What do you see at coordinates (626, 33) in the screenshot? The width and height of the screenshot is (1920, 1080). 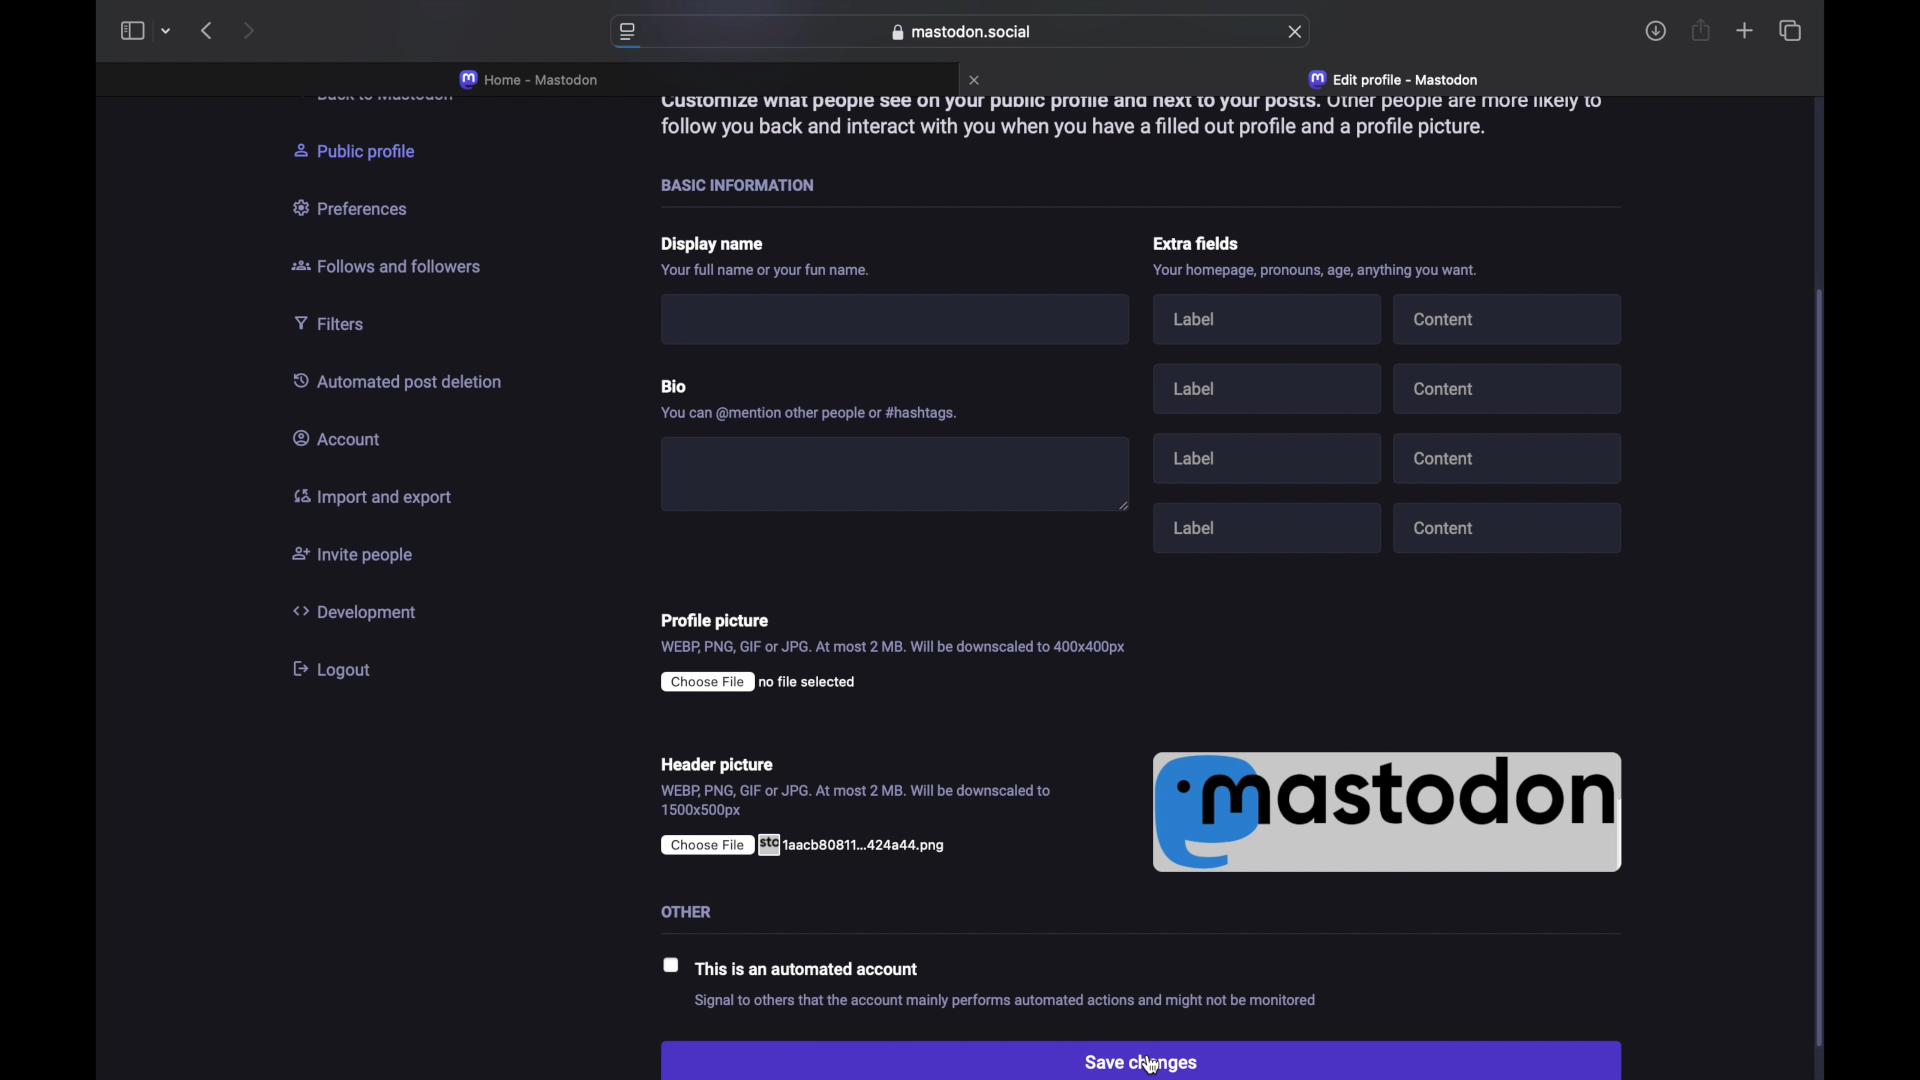 I see `website preferences` at bounding box center [626, 33].